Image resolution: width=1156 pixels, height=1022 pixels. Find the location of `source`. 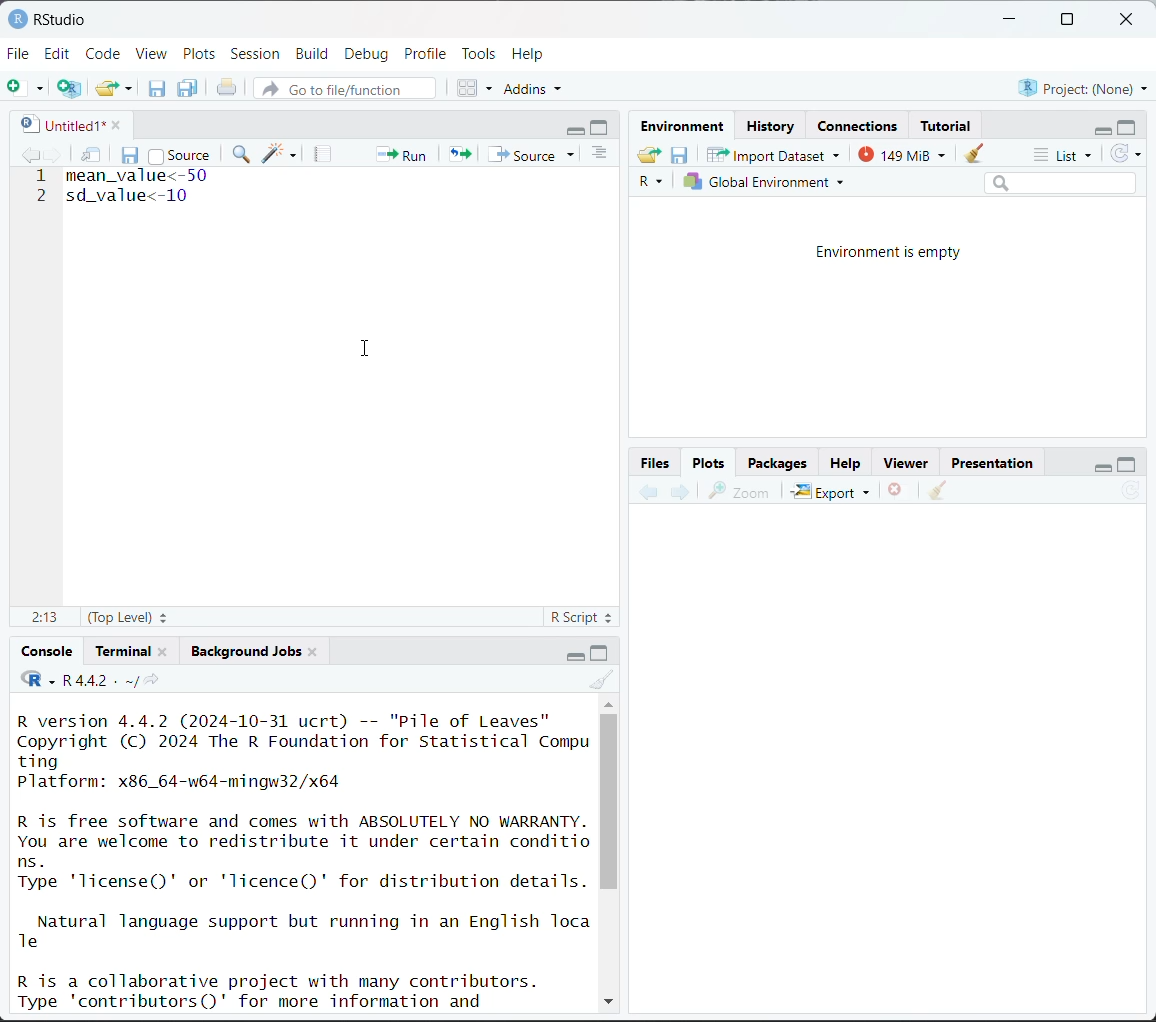

source is located at coordinates (535, 154).